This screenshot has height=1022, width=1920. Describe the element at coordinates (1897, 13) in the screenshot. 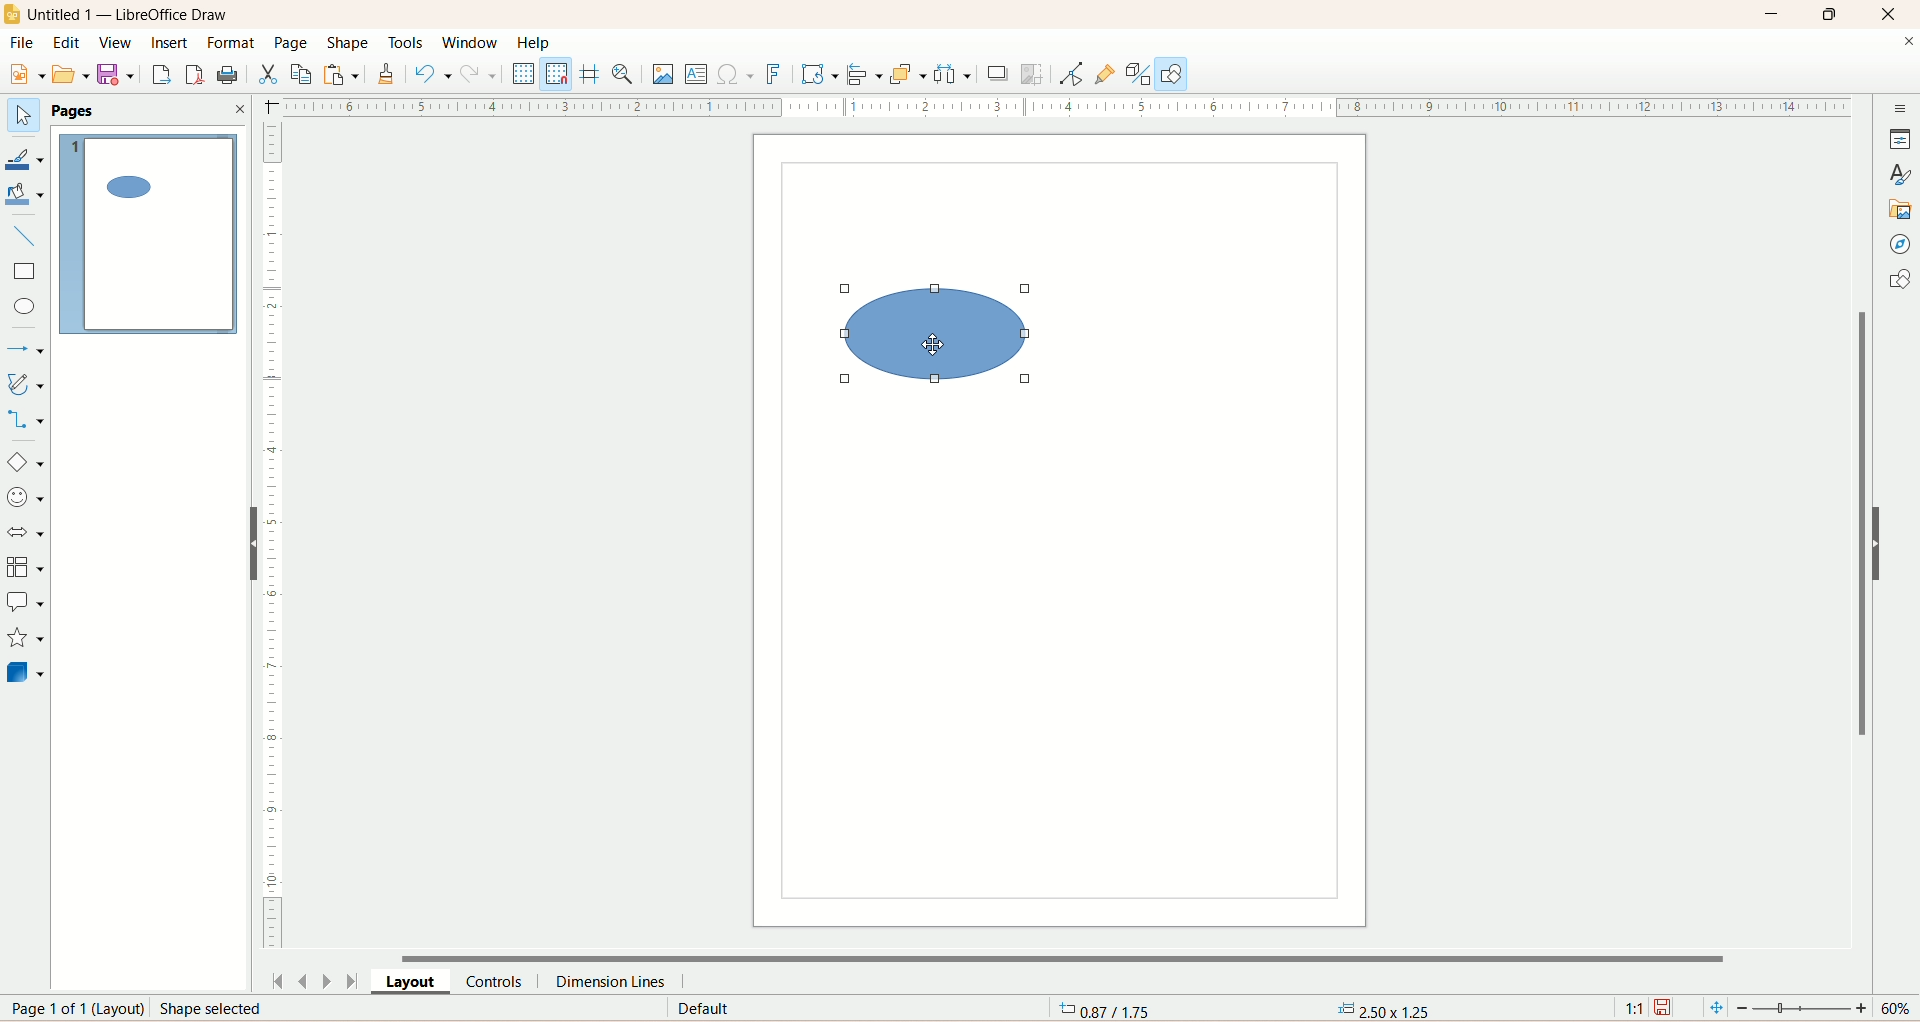

I see `close` at that location.